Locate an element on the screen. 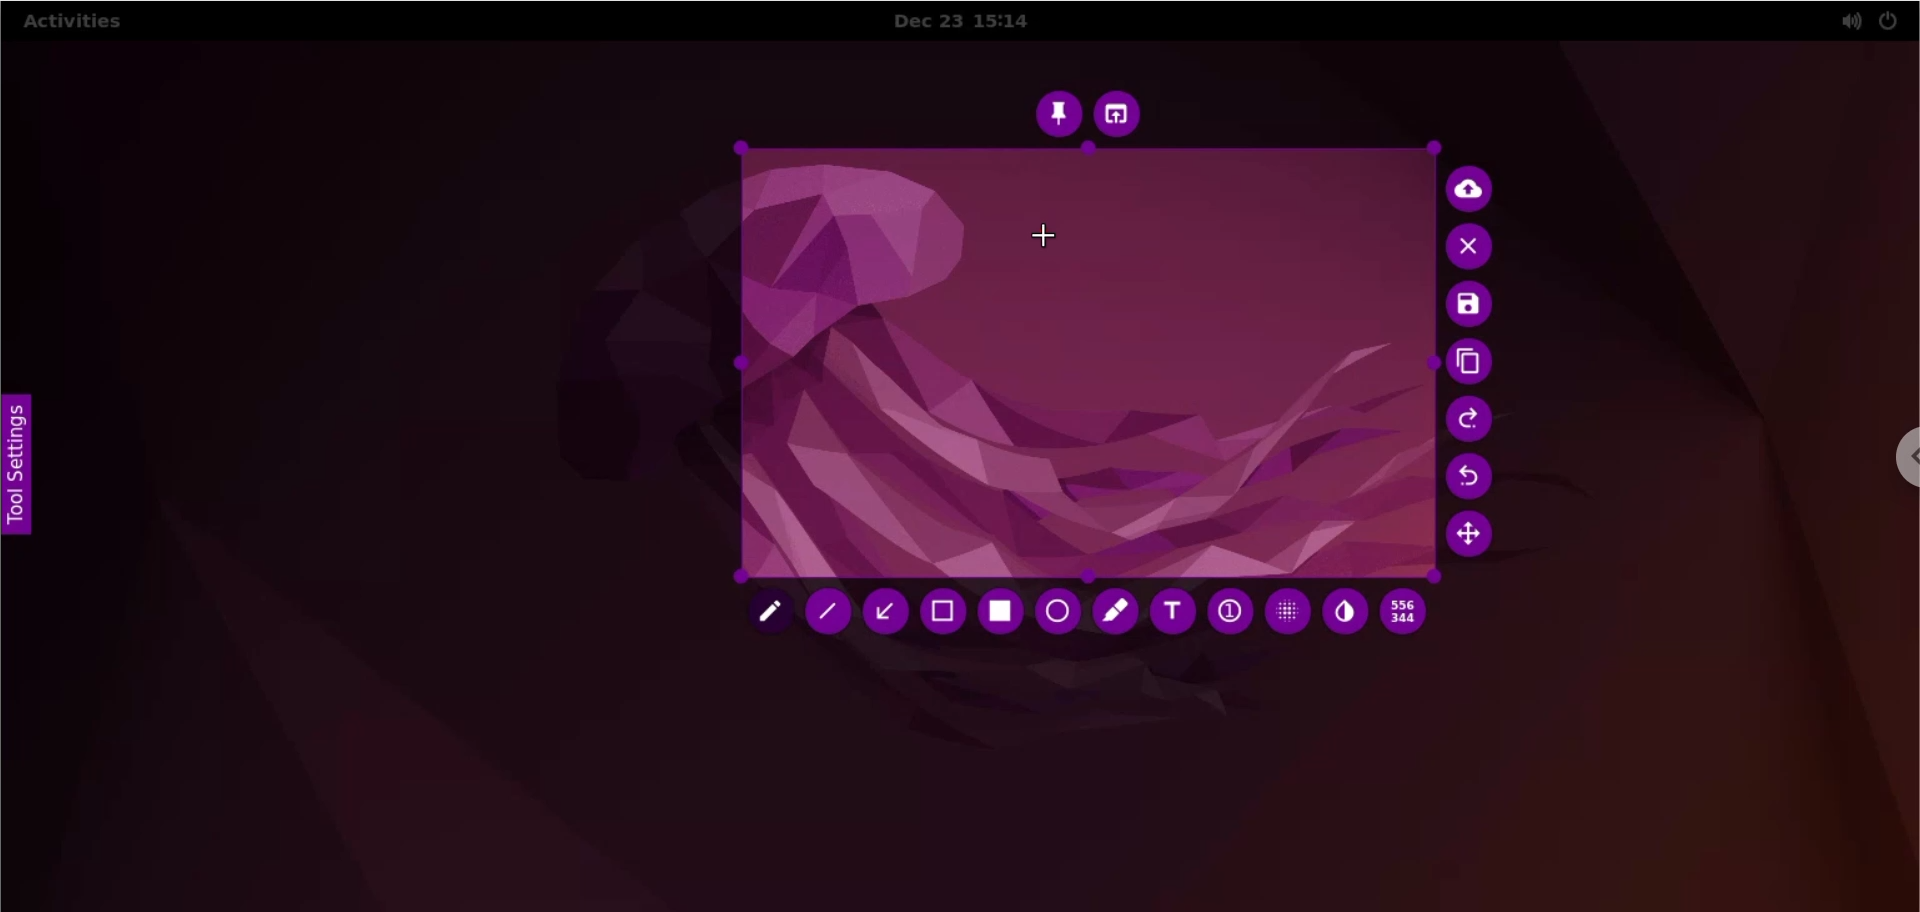 Image resolution: width=1920 pixels, height=912 pixels. x and y coordinates is located at coordinates (1407, 615).